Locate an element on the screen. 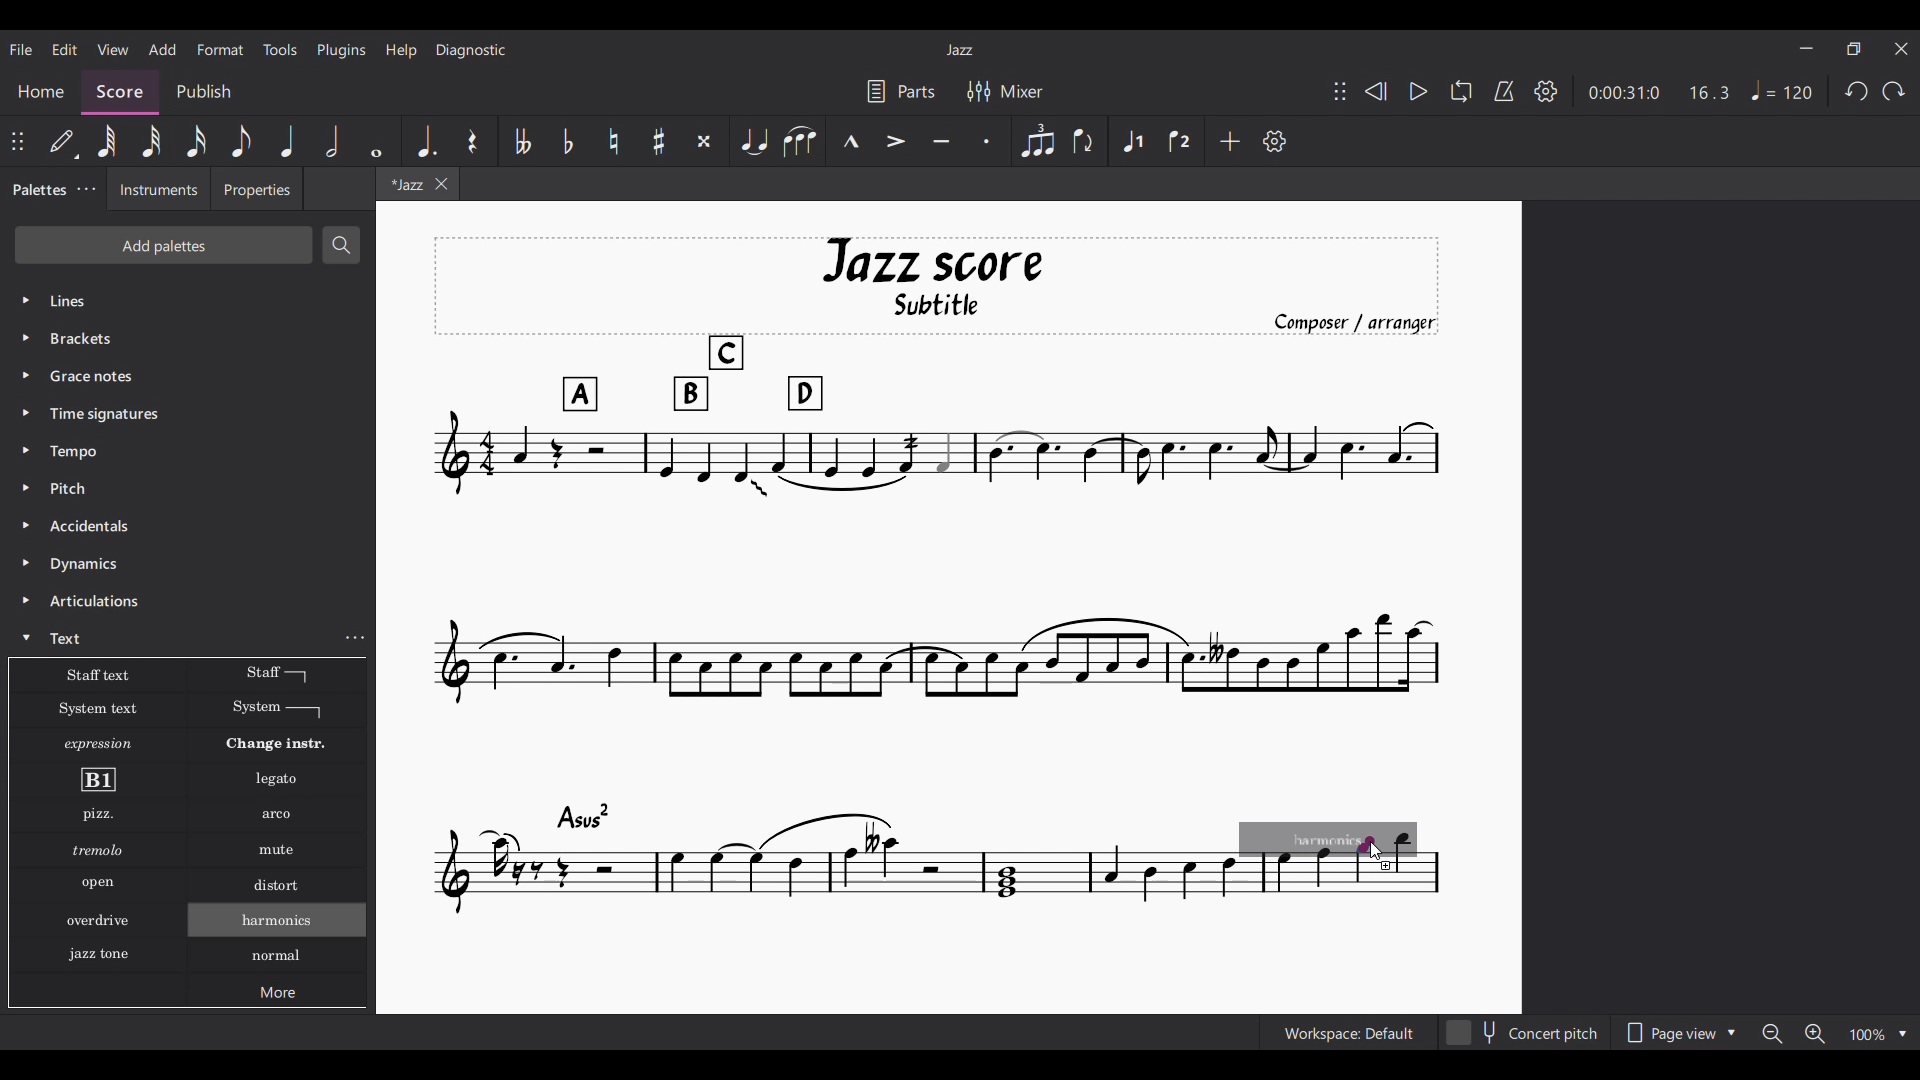  Flip direction is located at coordinates (1084, 140).